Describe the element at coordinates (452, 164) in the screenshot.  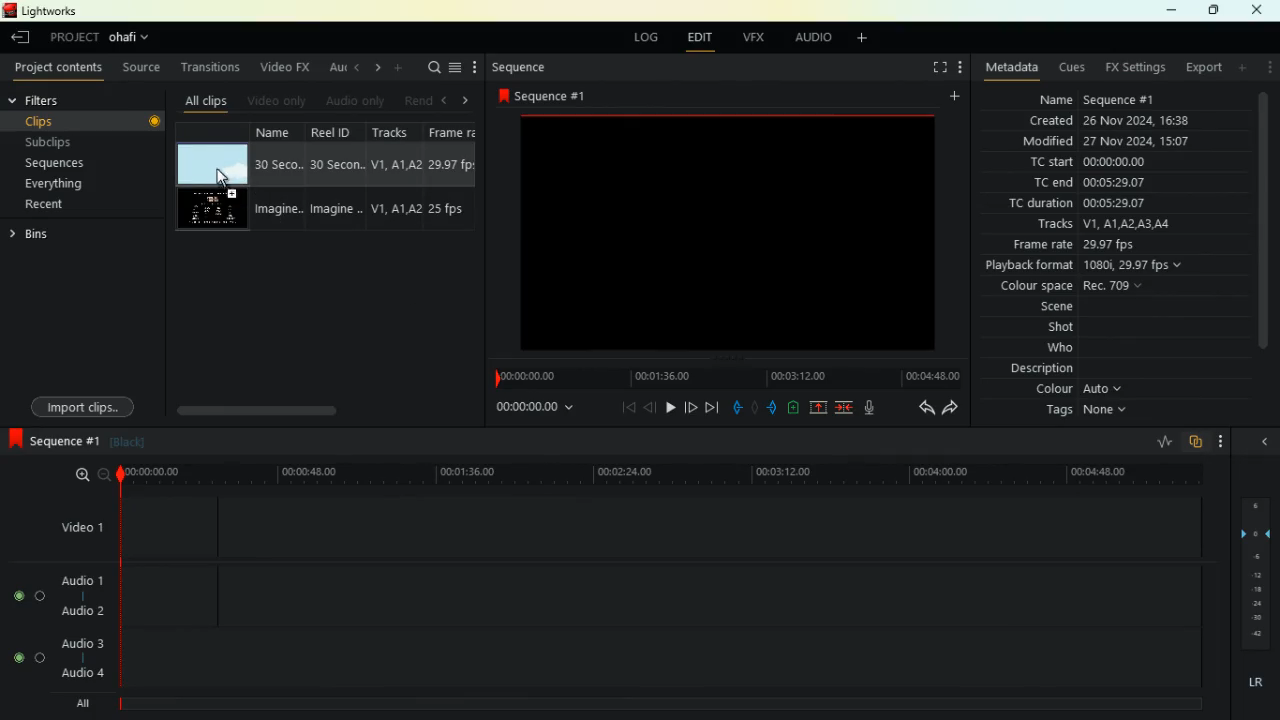
I see `29.97` at that location.